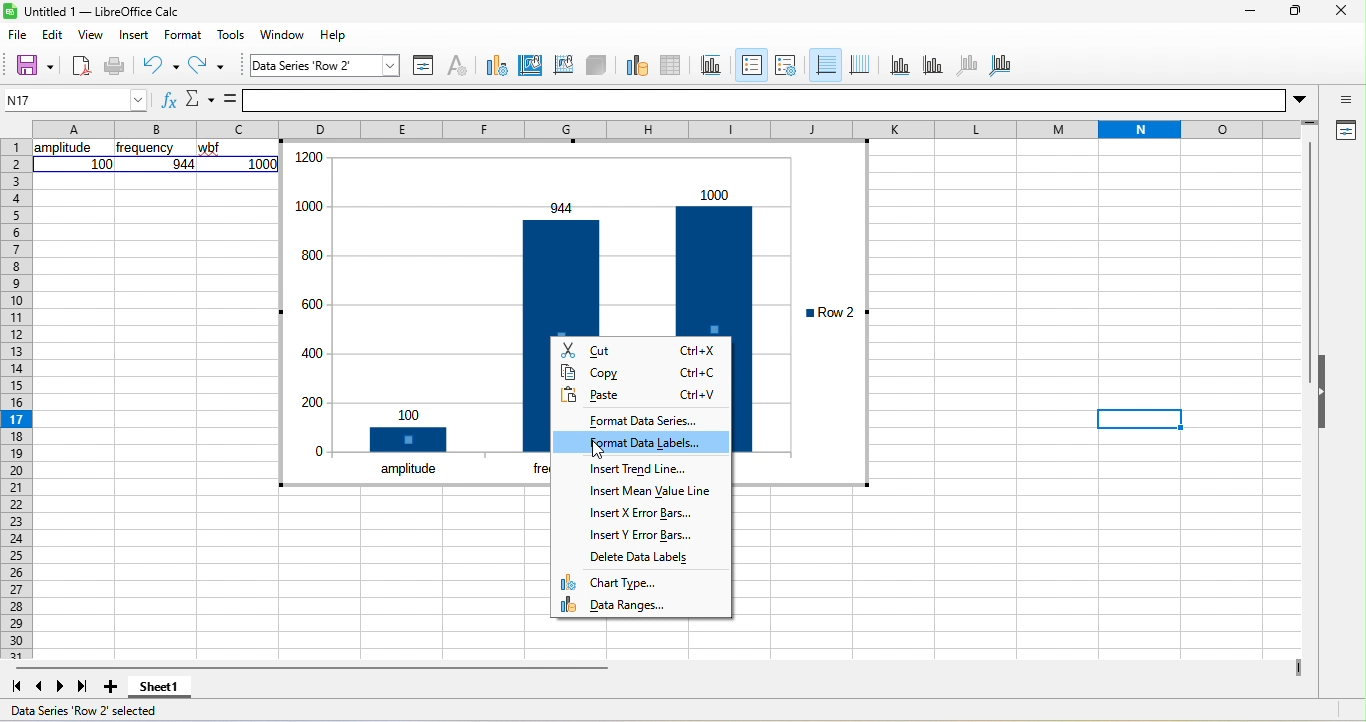 This screenshot has width=1366, height=722. What do you see at coordinates (113, 690) in the screenshot?
I see `add sheet` at bounding box center [113, 690].